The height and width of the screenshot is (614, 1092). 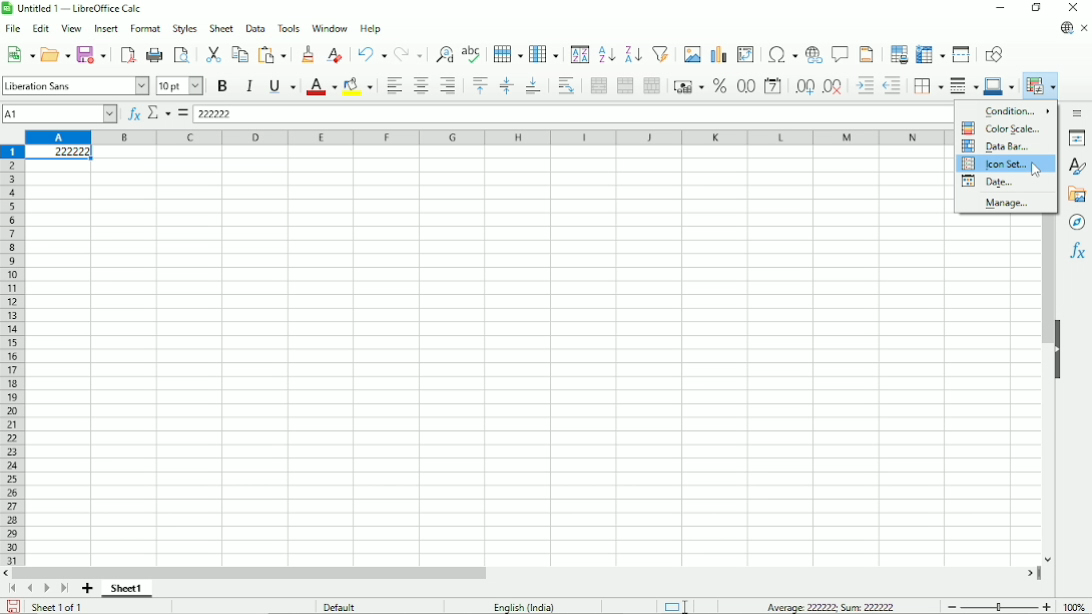 I want to click on Headers and footers, so click(x=867, y=54).